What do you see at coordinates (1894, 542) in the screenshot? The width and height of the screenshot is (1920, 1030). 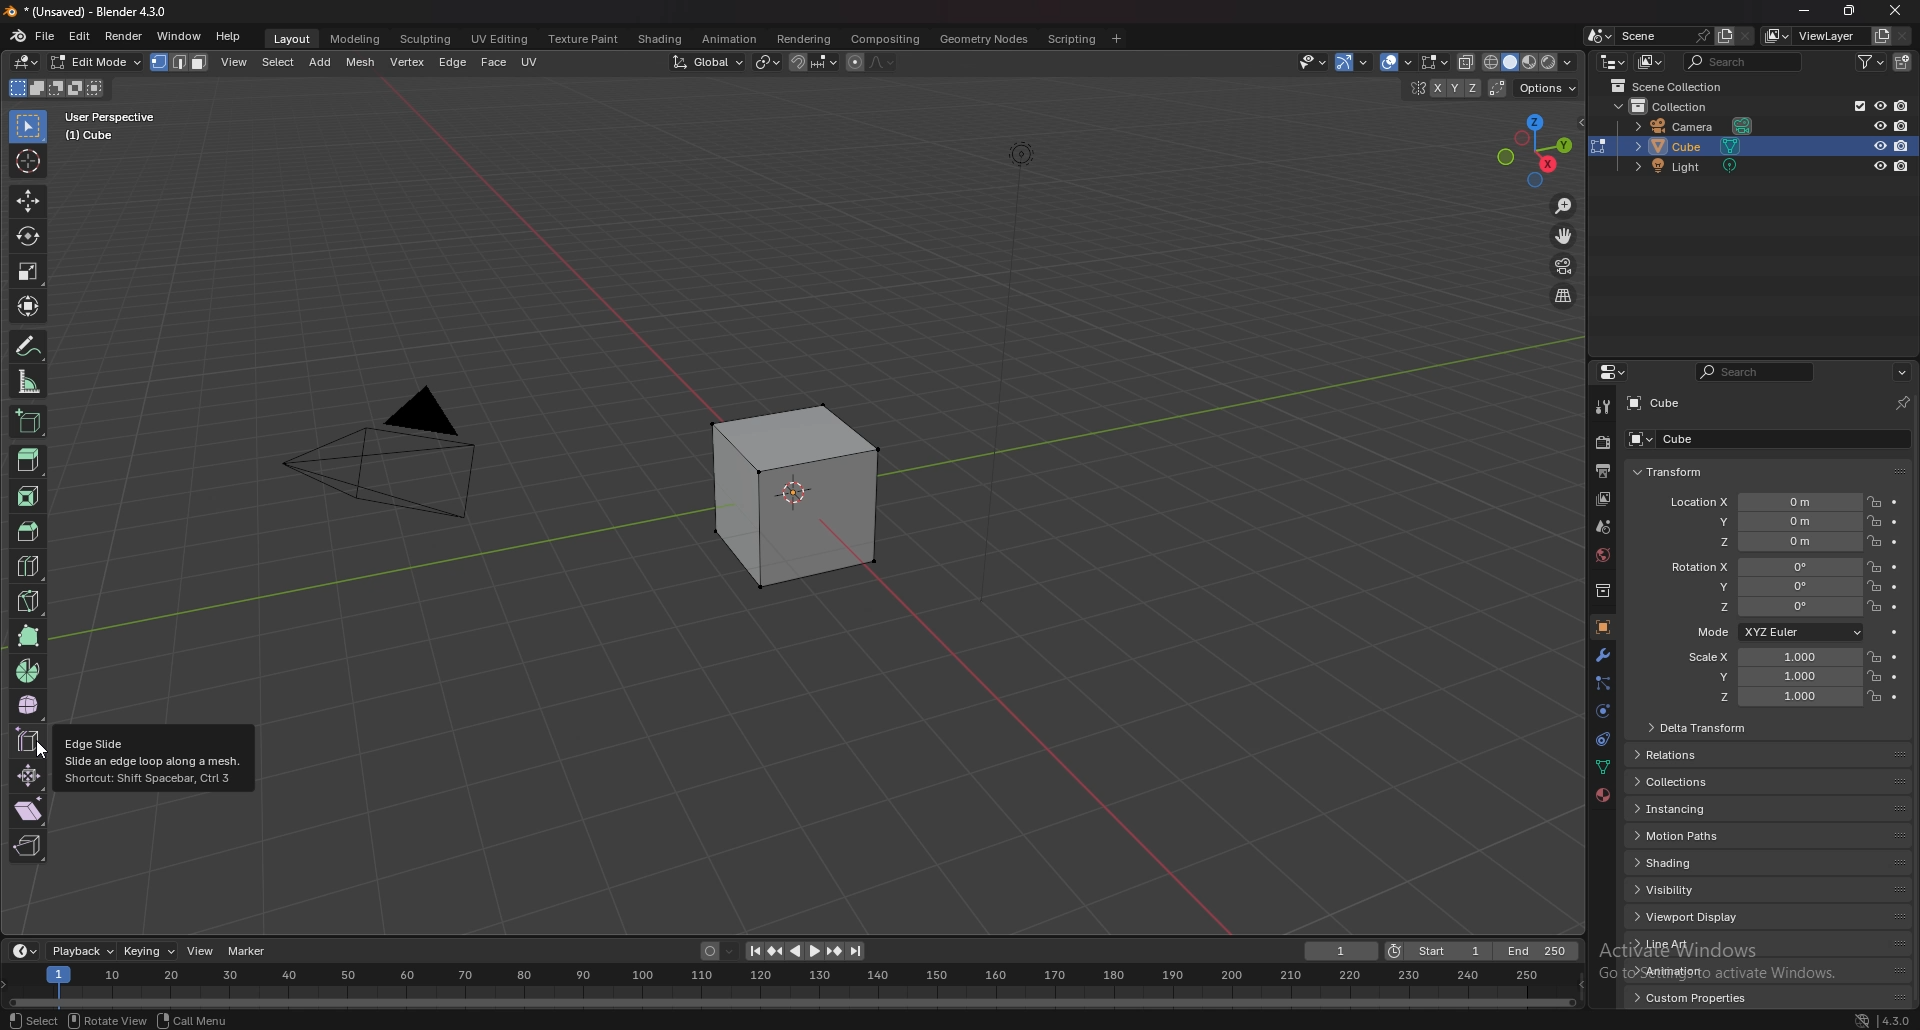 I see `animate property` at bounding box center [1894, 542].